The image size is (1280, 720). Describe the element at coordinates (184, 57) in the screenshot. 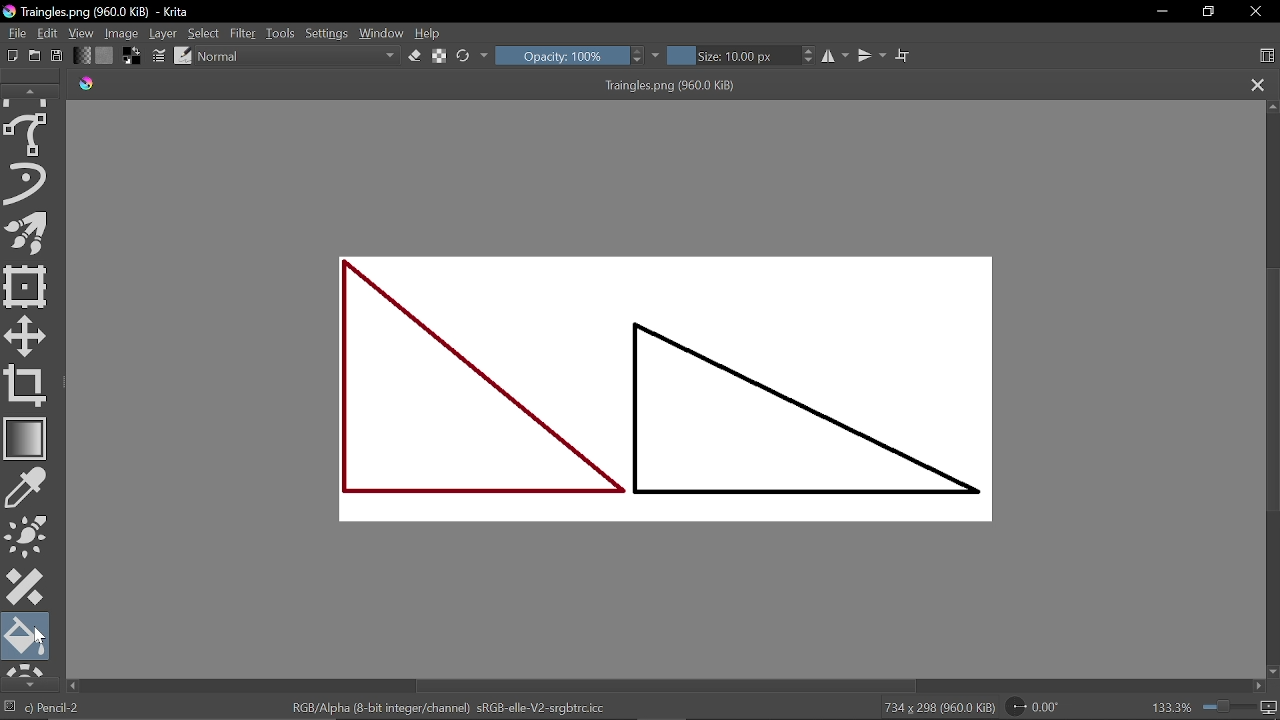

I see `Choose brush preset` at that location.